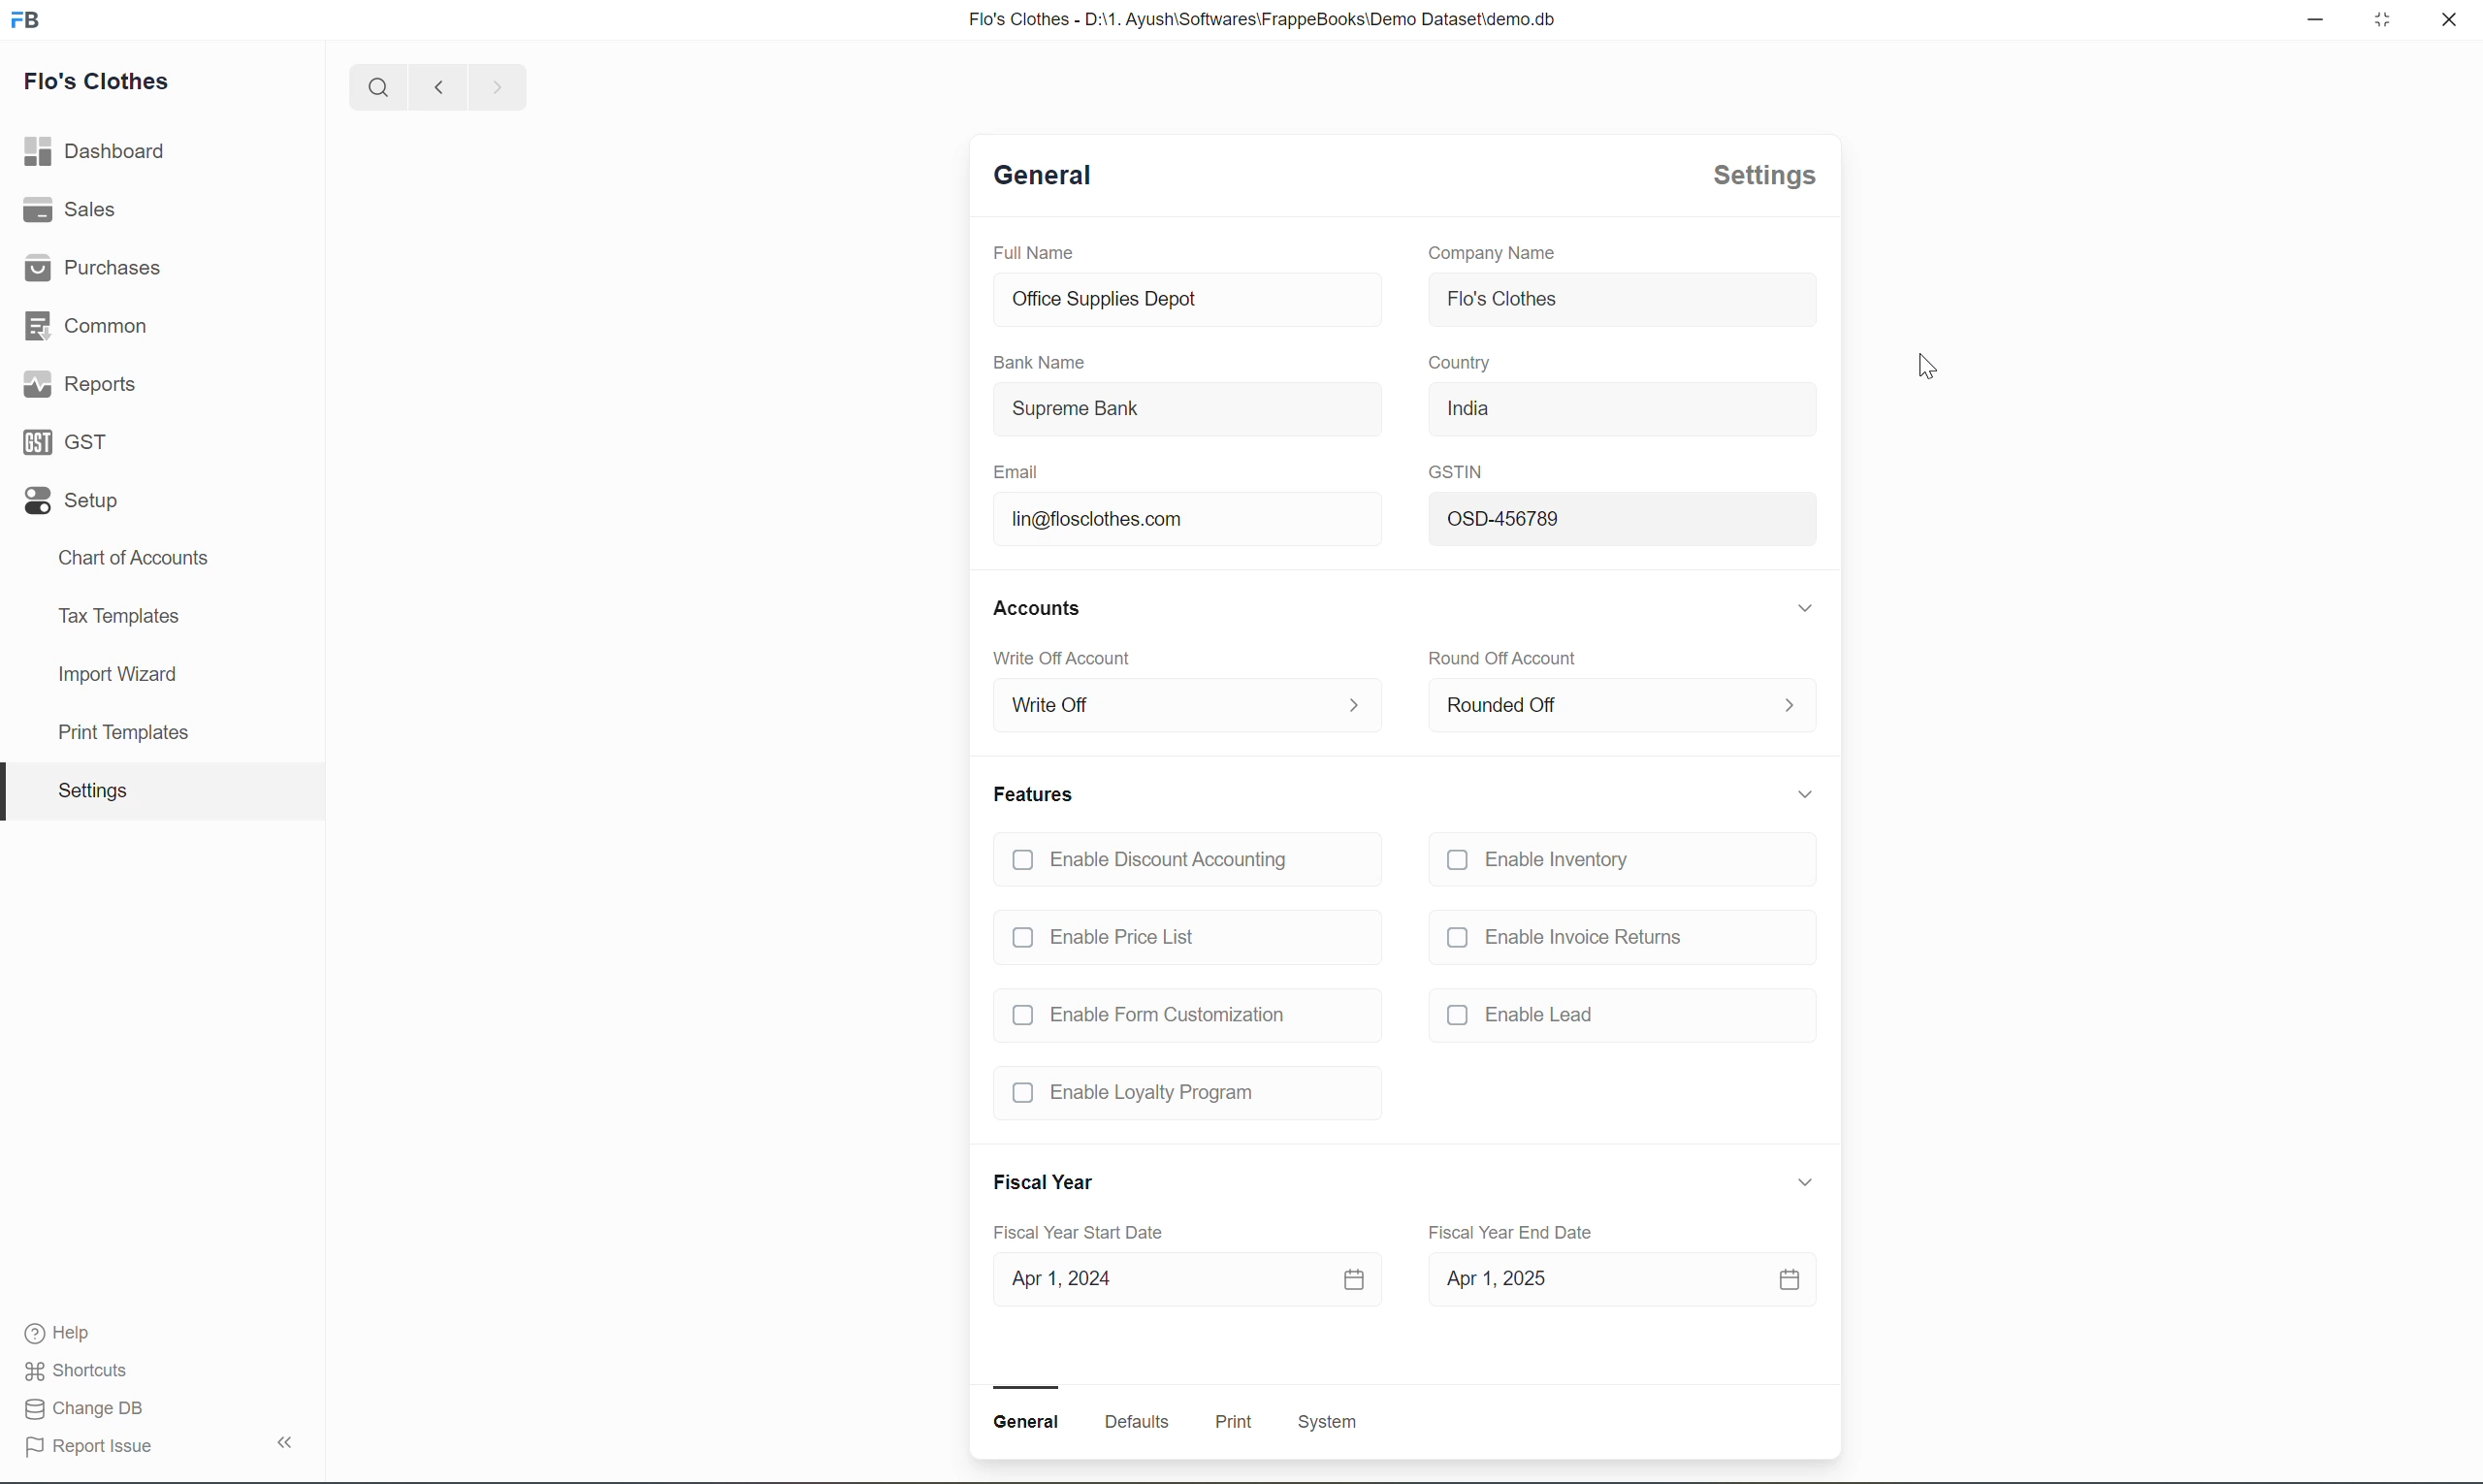 The height and width of the screenshot is (1484, 2483). Describe the element at coordinates (1510, 659) in the screenshot. I see `Round Off Account` at that location.